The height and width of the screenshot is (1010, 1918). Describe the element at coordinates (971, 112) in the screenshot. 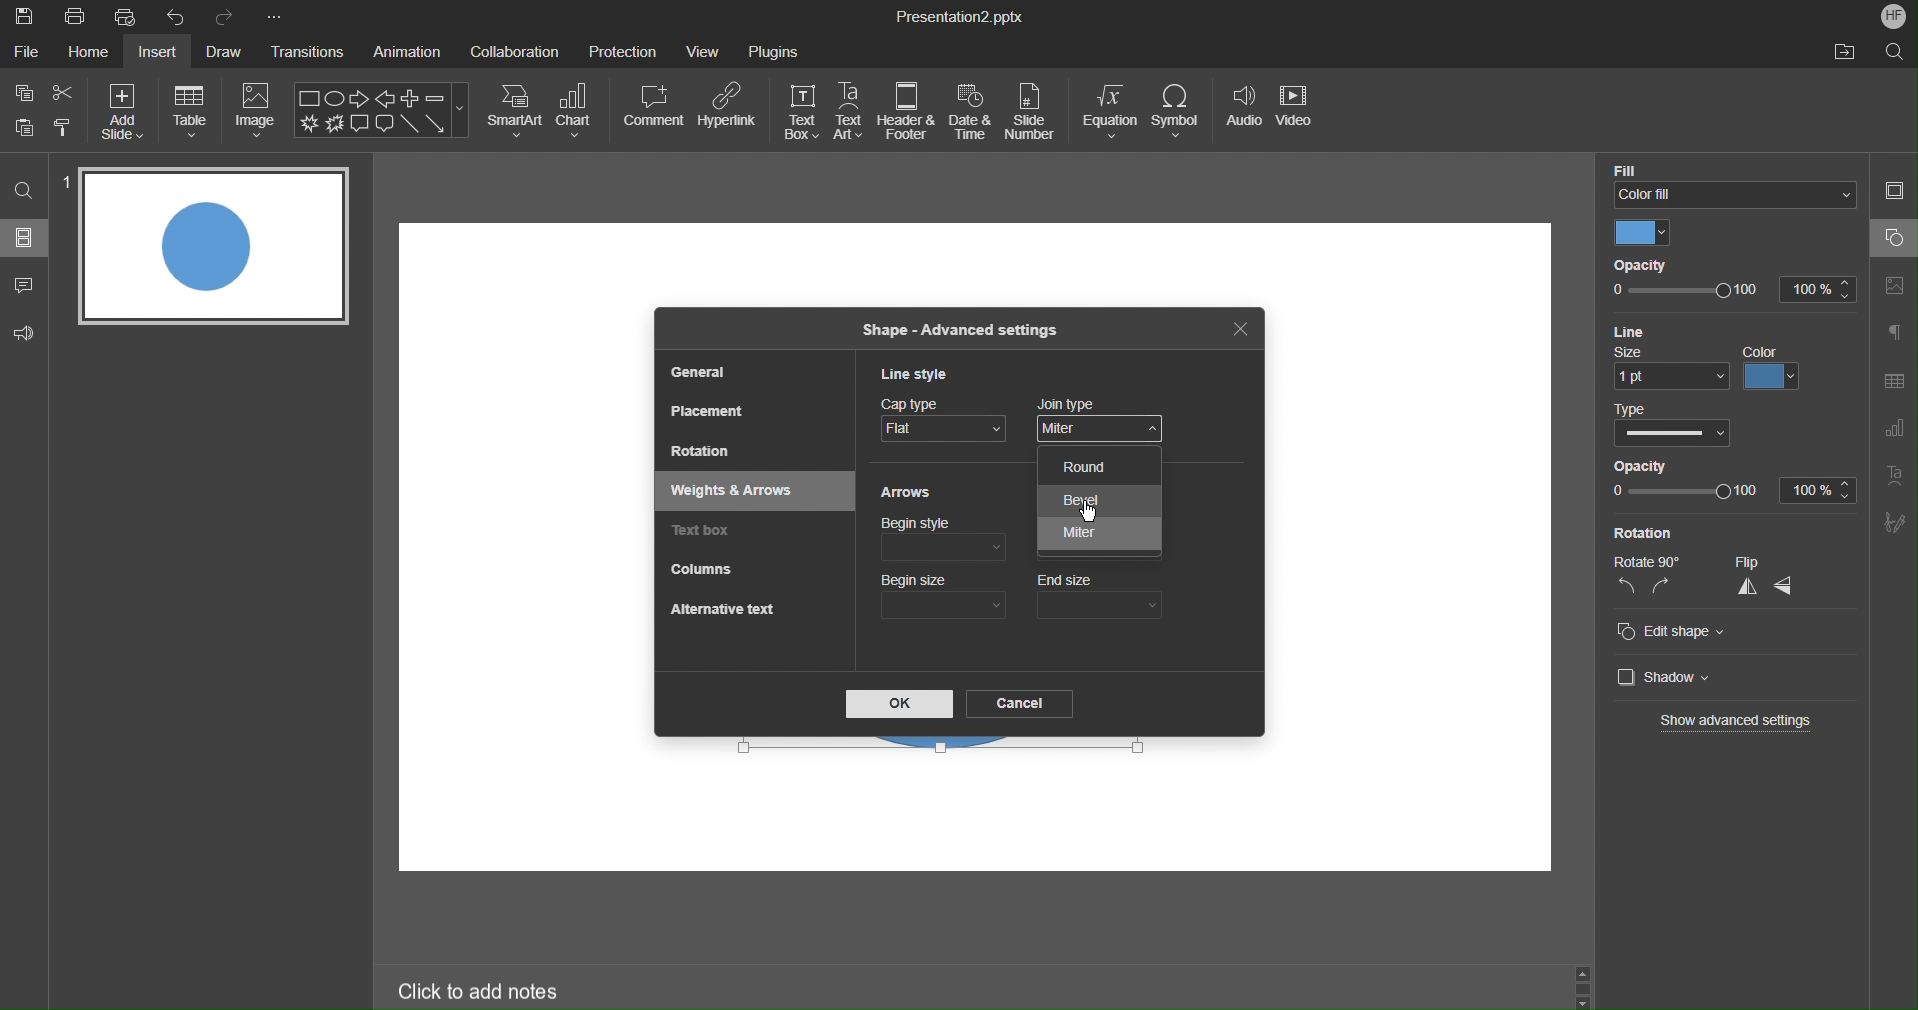

I see `Date & Time` at that location.